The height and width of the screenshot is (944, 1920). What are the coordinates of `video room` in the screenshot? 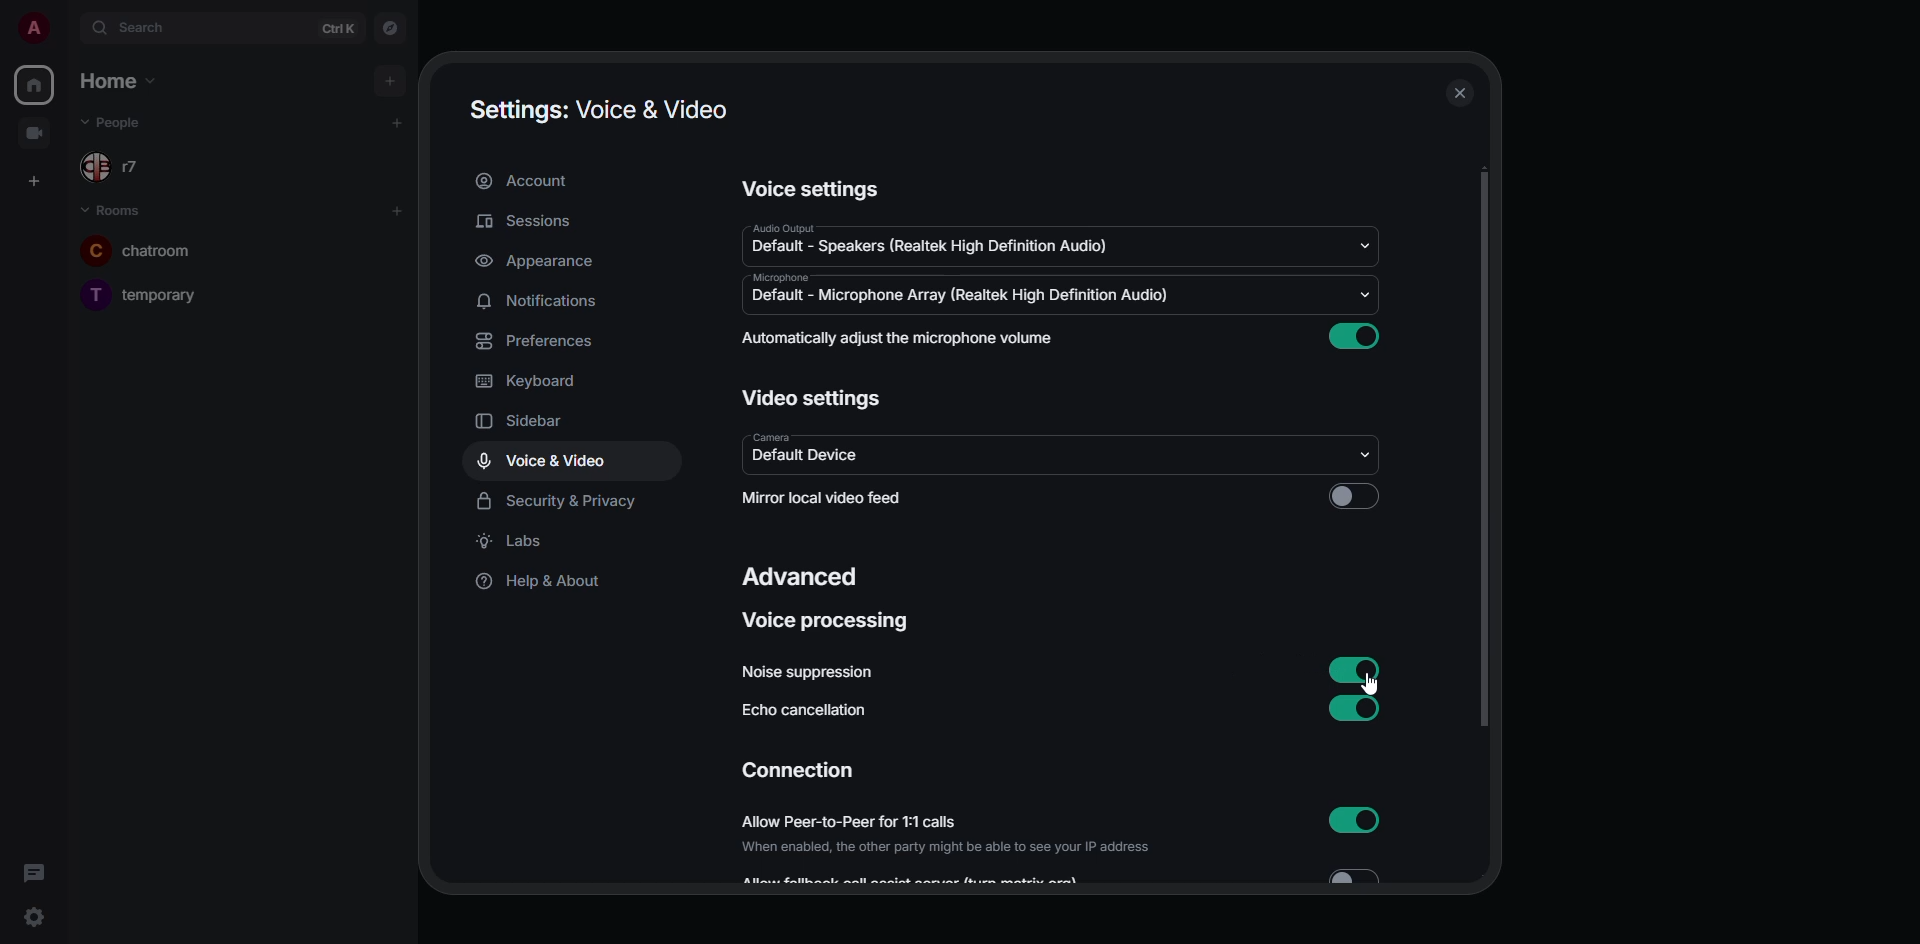 It's located at (36, 134).